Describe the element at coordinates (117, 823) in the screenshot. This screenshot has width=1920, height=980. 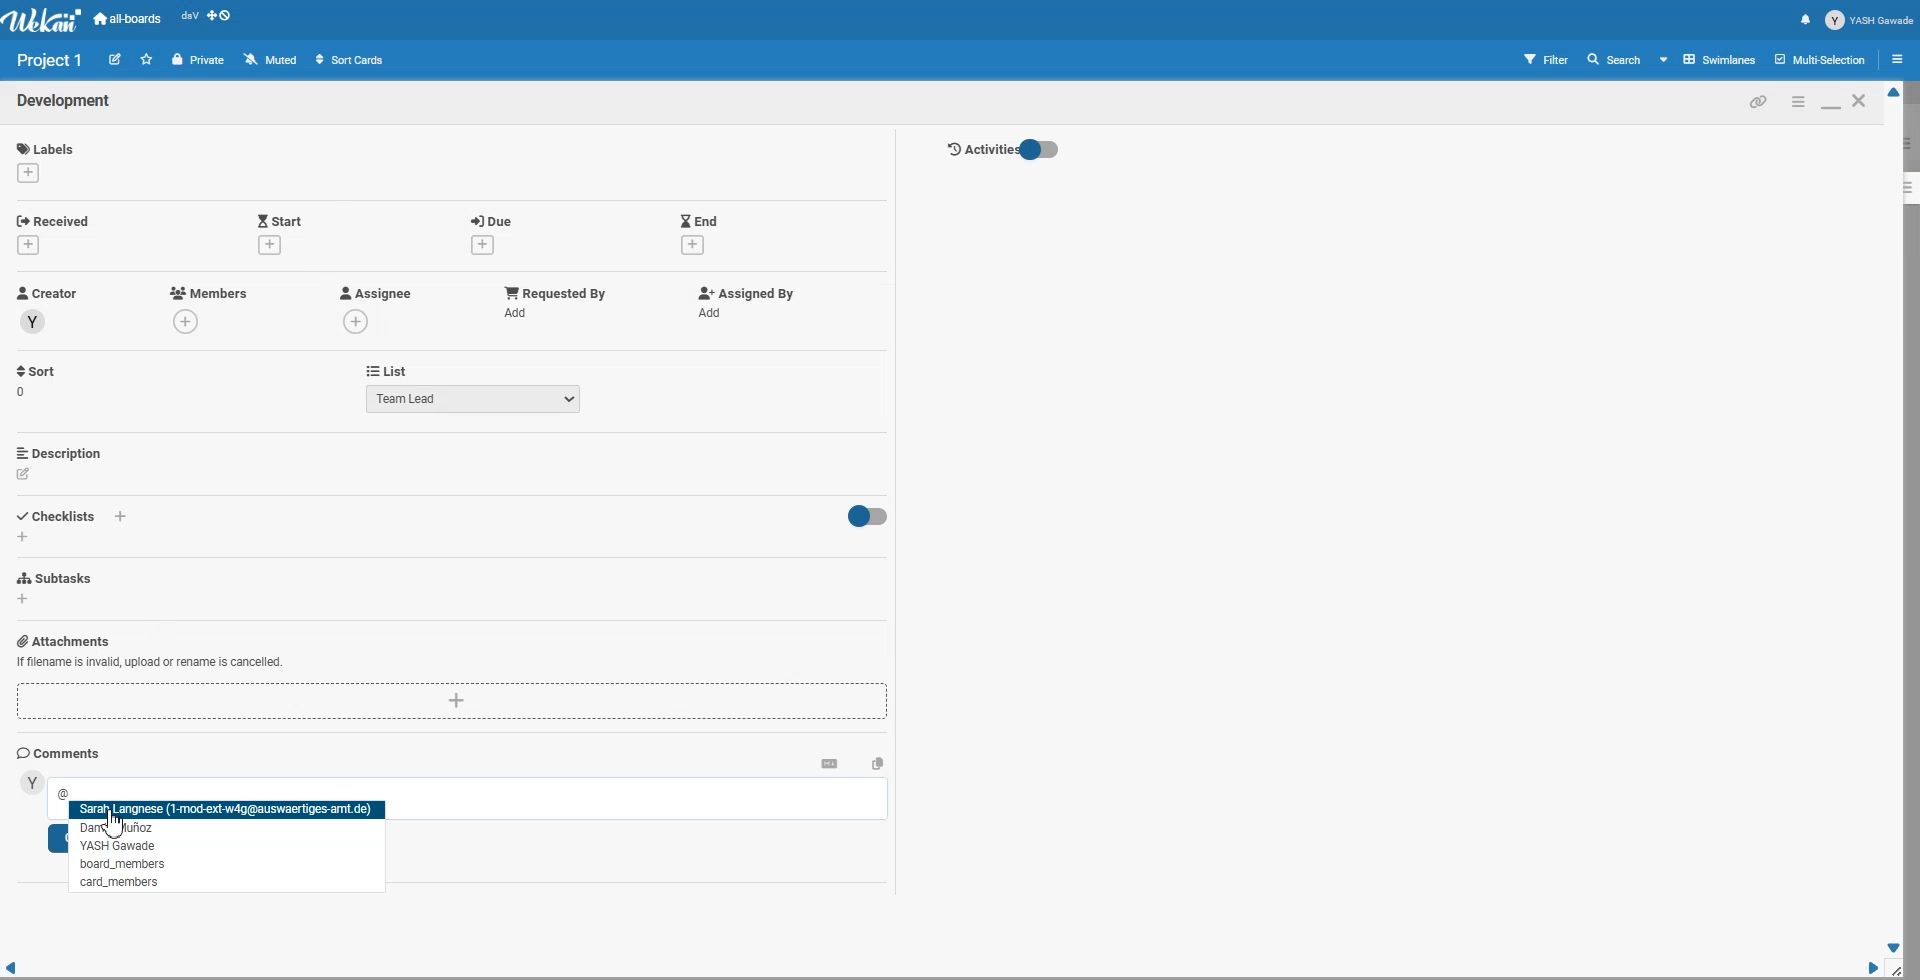
I see `Cursor` at that location.